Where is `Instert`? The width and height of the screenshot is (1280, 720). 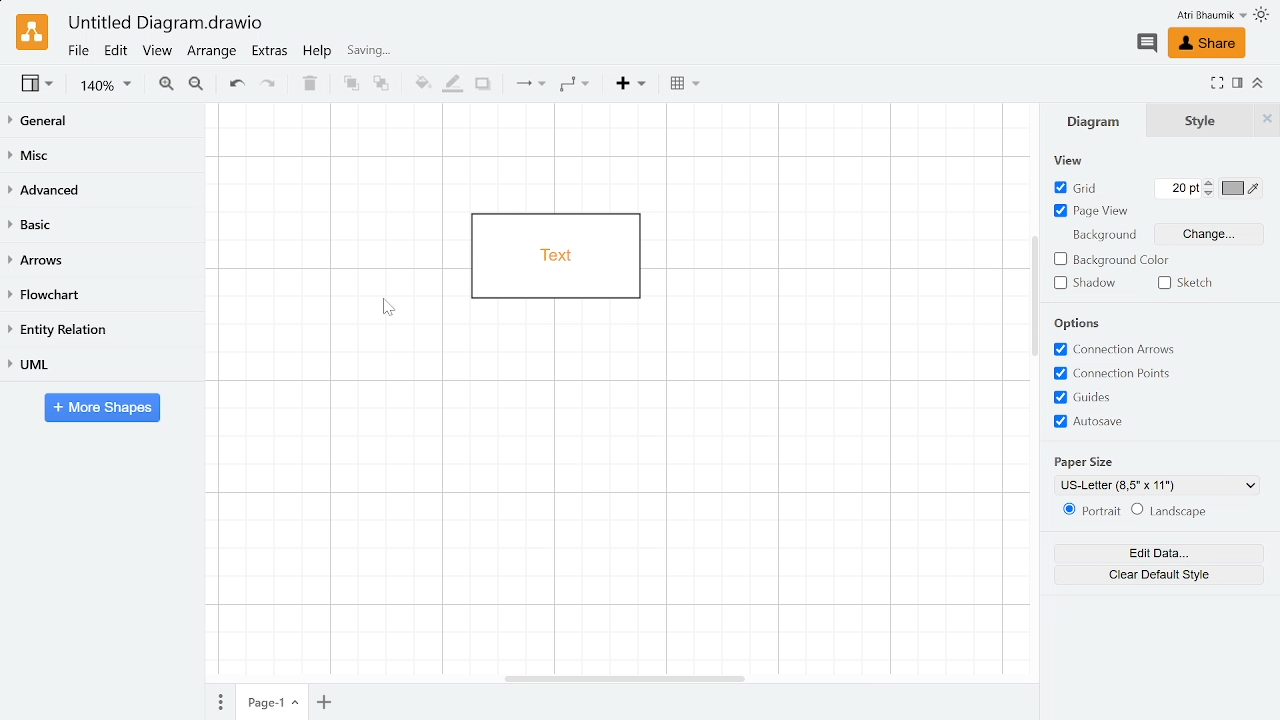
Instert is located at coordinates (630, 85).